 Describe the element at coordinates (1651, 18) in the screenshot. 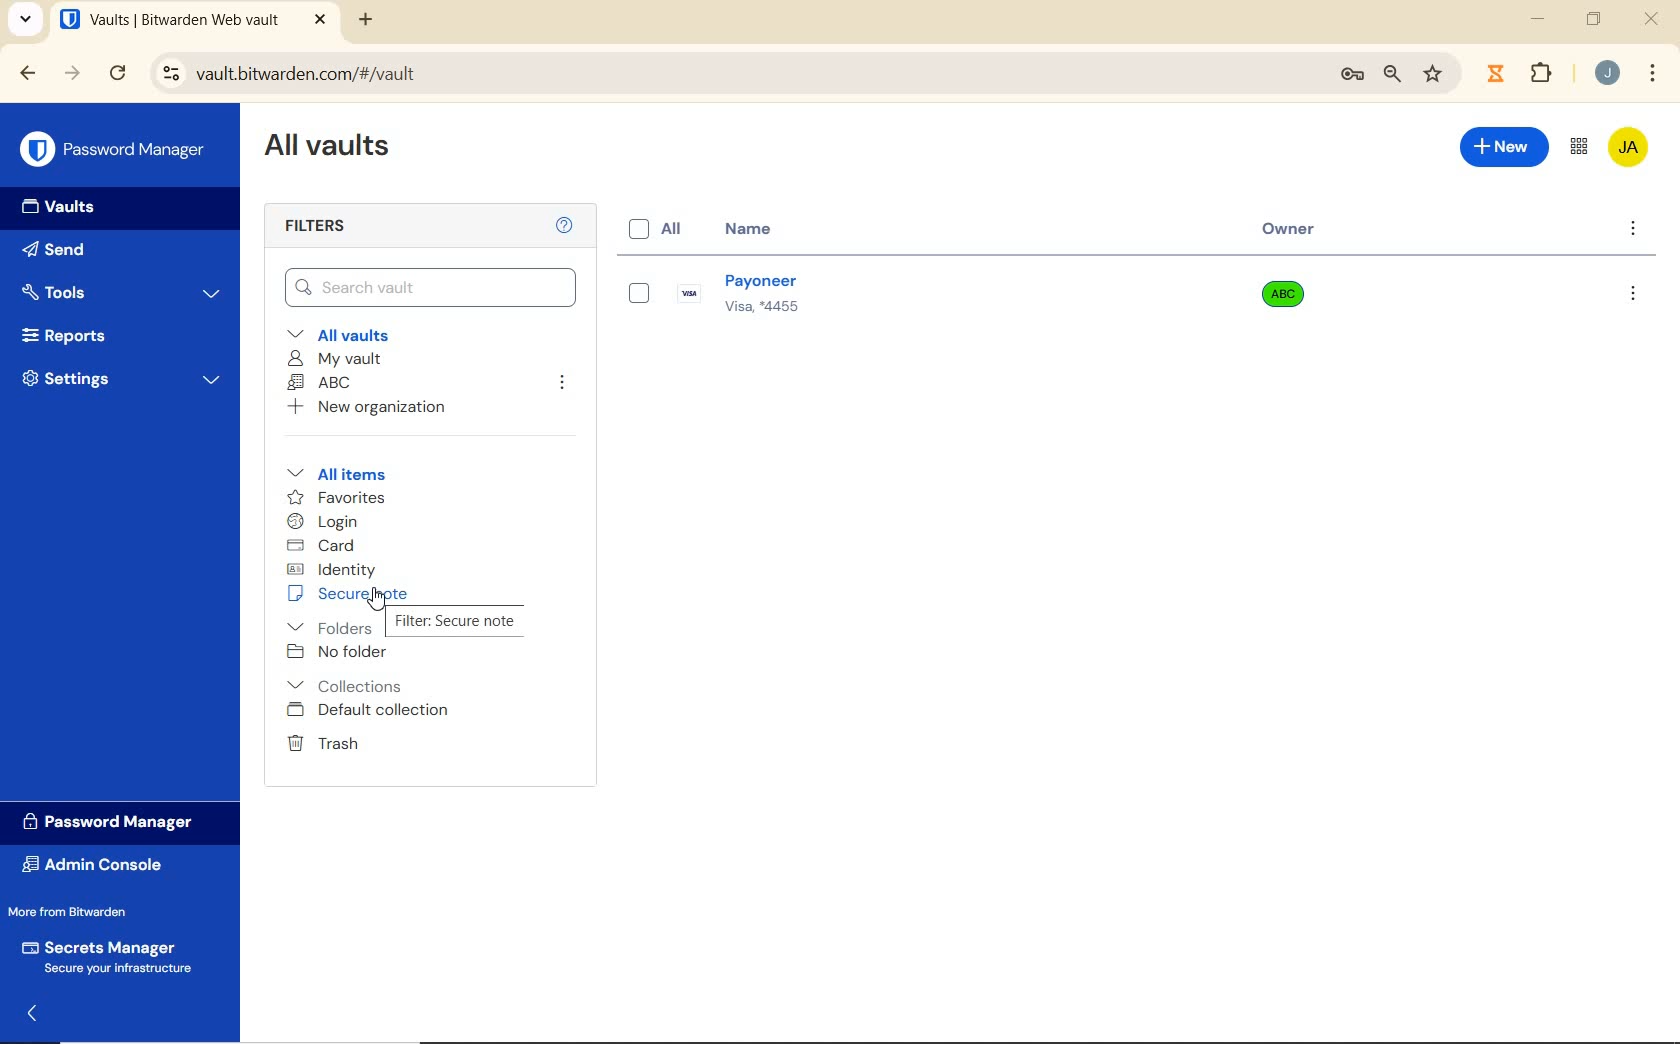

I see `close` at that location.